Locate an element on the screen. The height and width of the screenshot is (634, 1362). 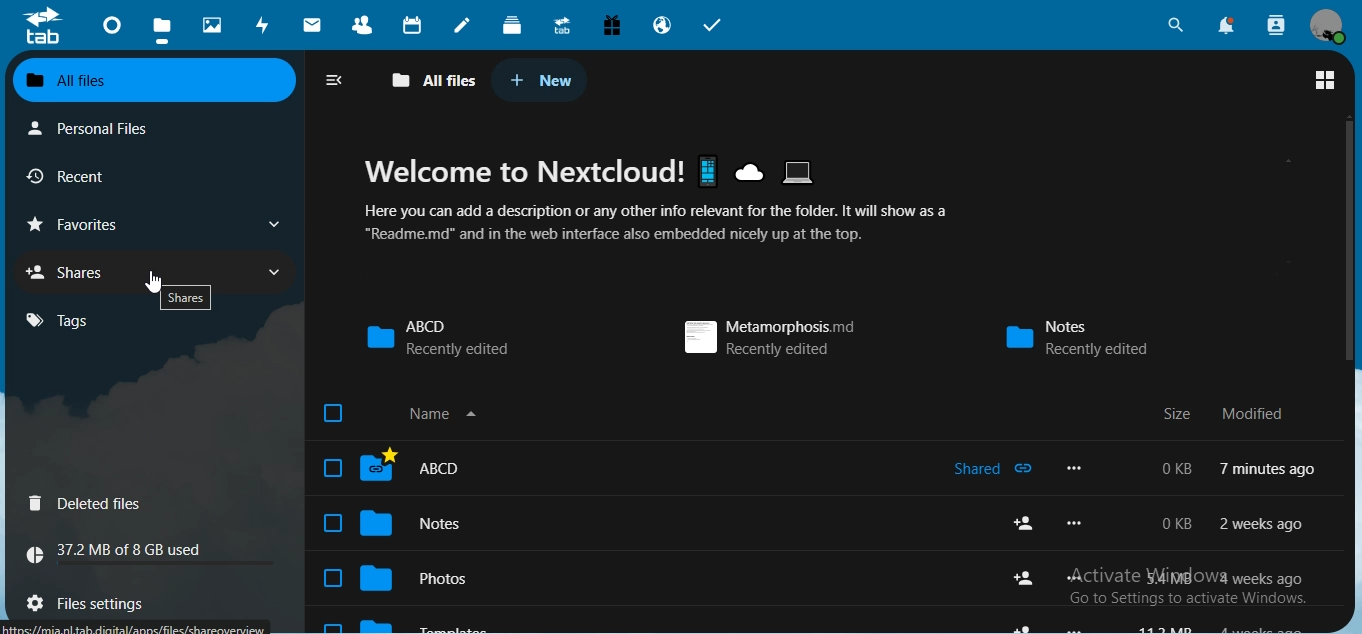
share is located at coordinates (1027, 578).